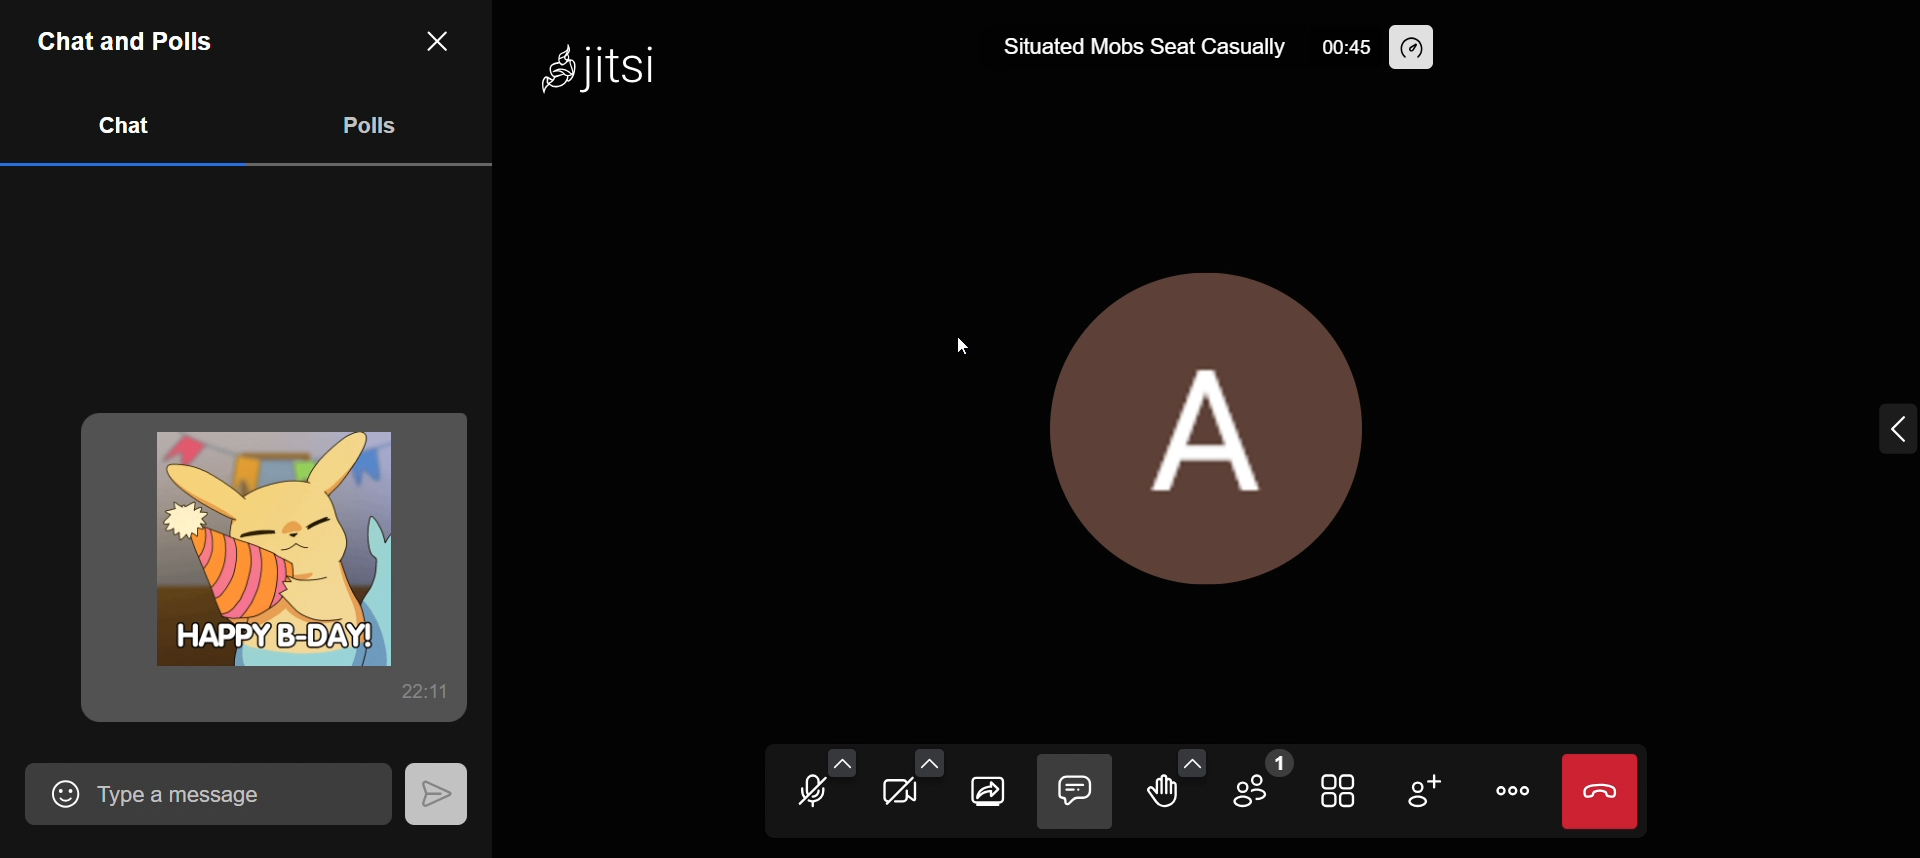  What do you see at coordinates (130, 45) in the screenshot?
I see `Chat and Polls` at bounding box center [130, 45].